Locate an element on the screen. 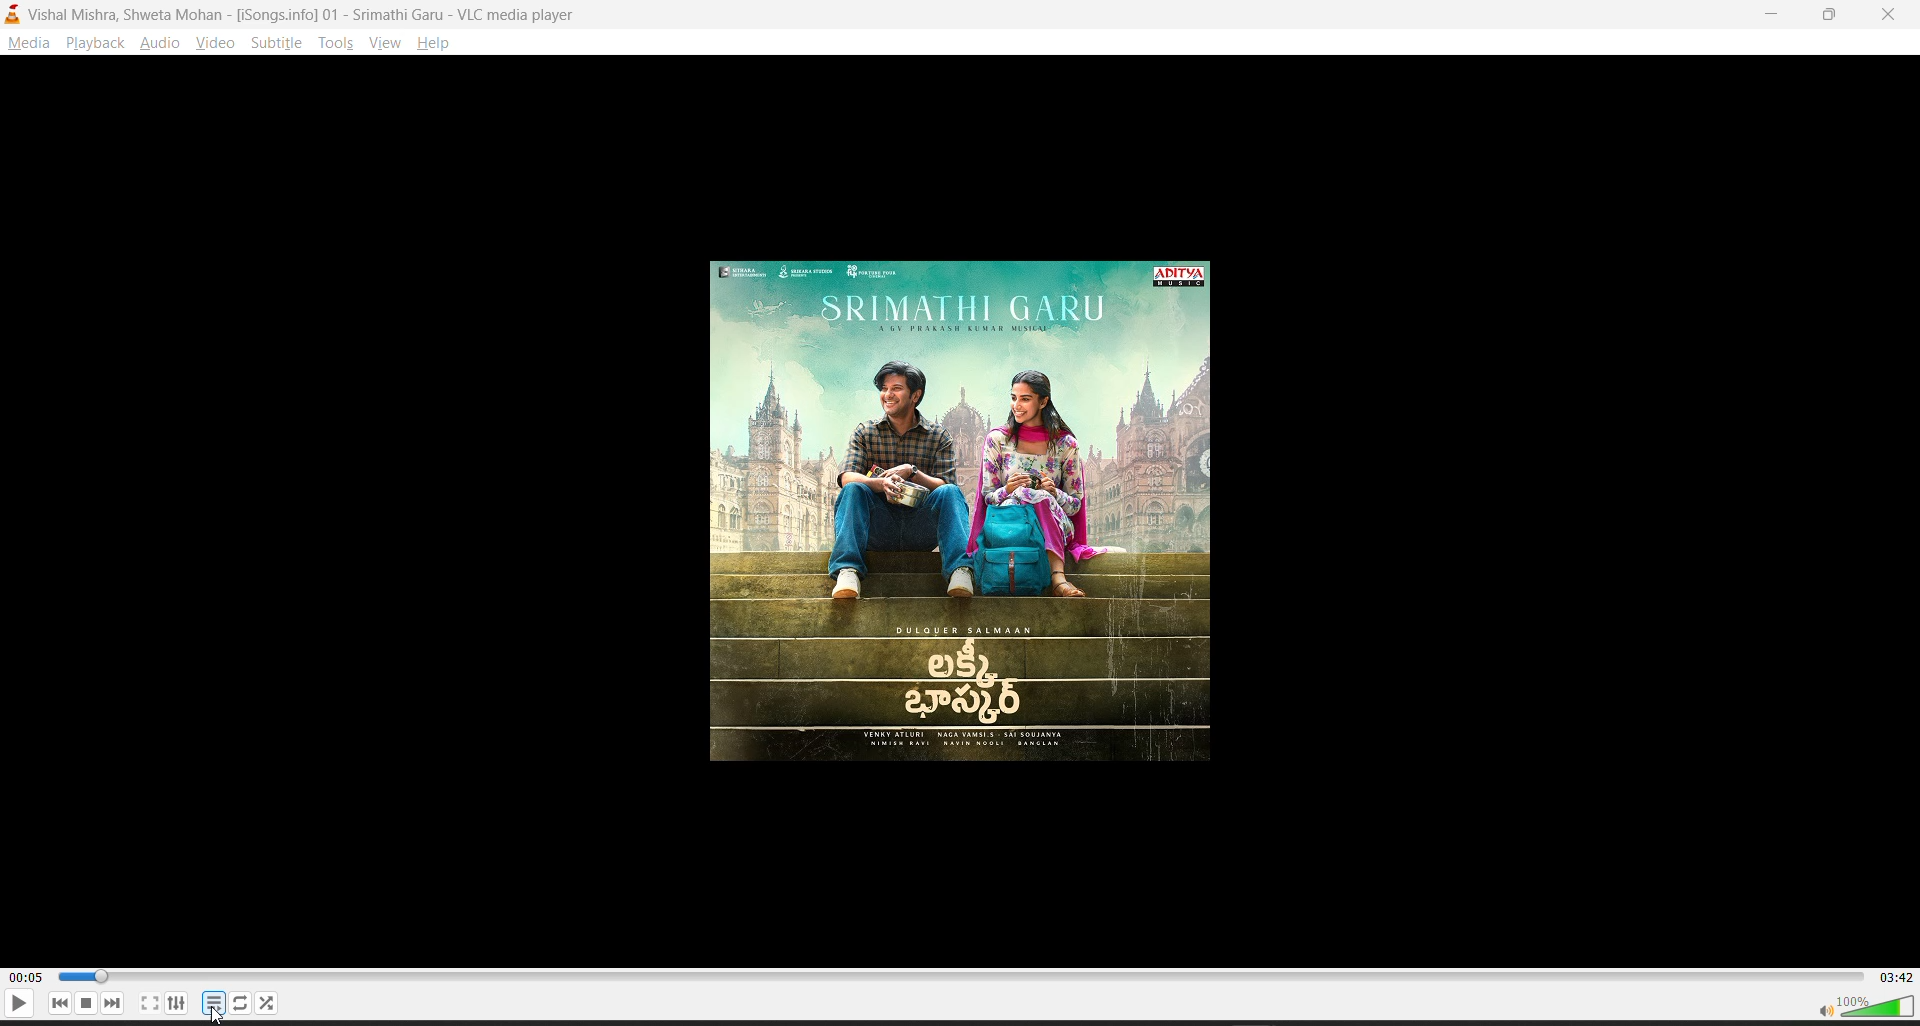 The height and width of the screenshot is (1026, 1920). view is located at coordinates (381, 43).